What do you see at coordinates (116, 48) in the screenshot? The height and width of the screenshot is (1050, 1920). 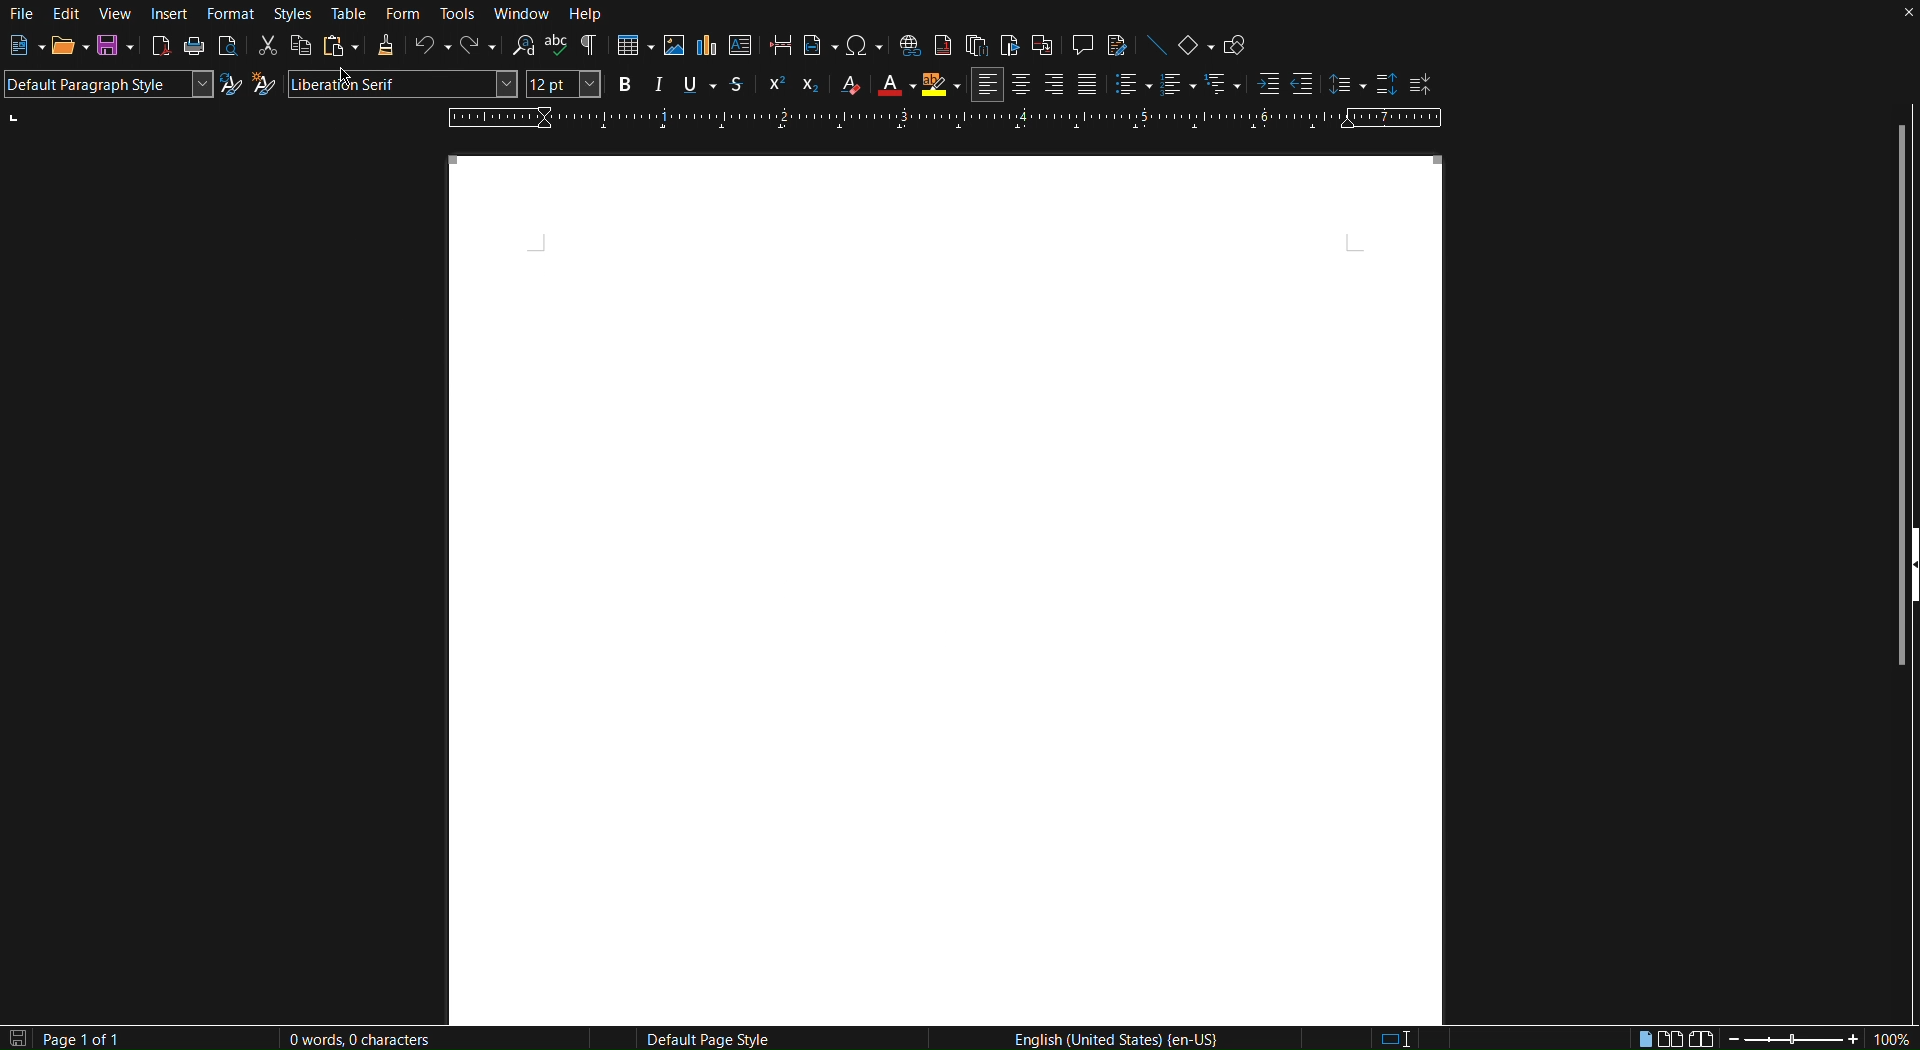 I see `Save` at bounding box center [116, 48].